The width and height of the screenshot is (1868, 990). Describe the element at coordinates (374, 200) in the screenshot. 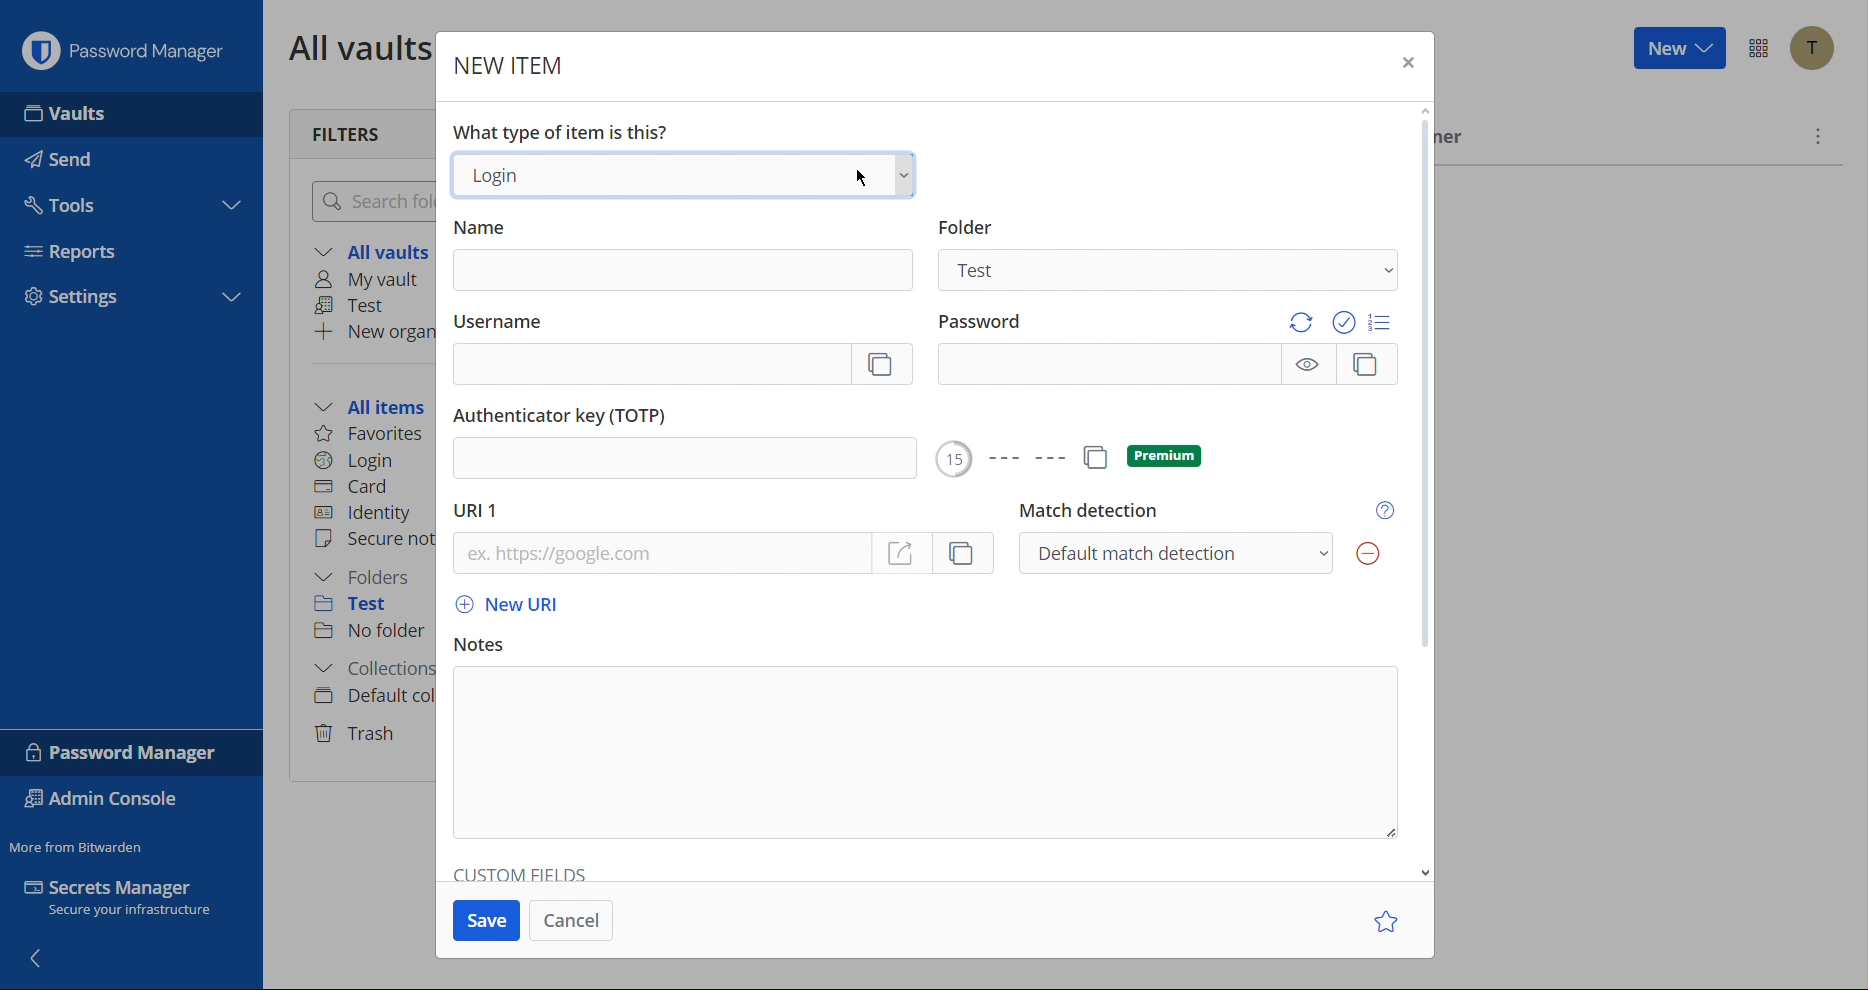

I see `Search folder` at that location.